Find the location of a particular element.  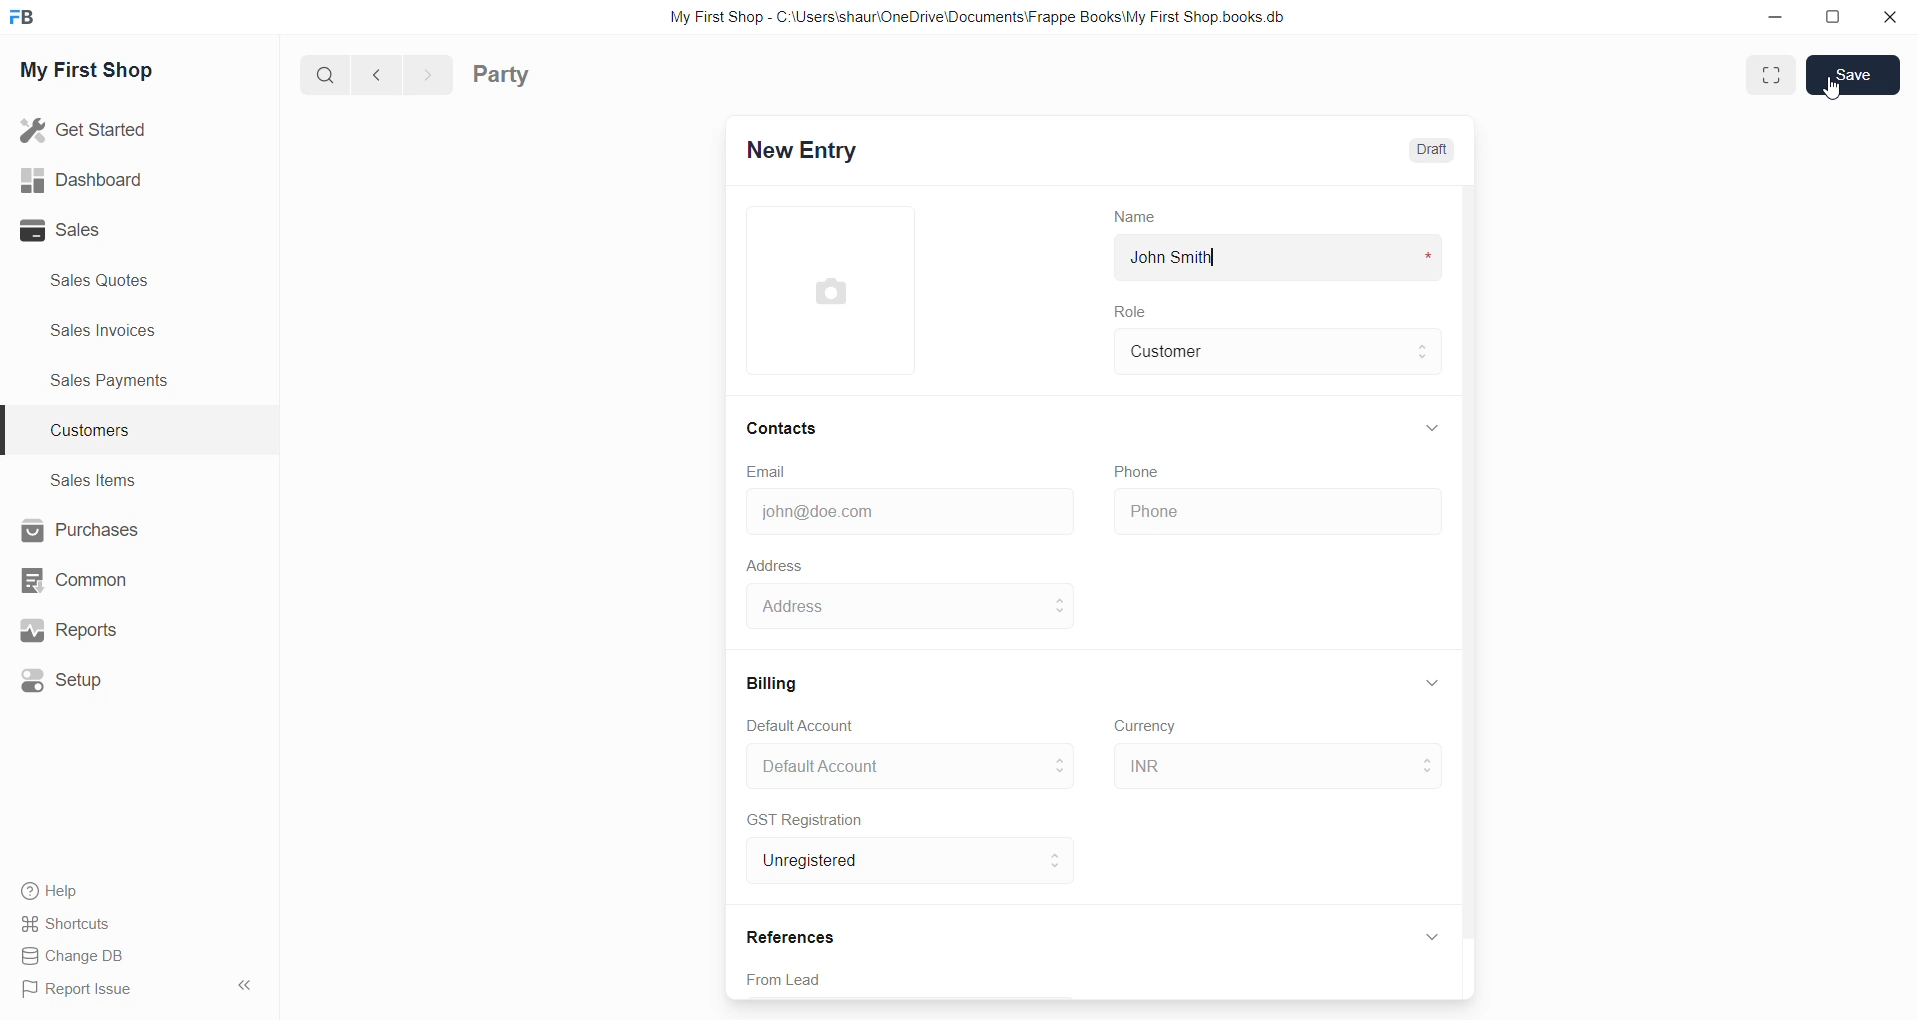

move to above address is located at coordinates (1061, 598).